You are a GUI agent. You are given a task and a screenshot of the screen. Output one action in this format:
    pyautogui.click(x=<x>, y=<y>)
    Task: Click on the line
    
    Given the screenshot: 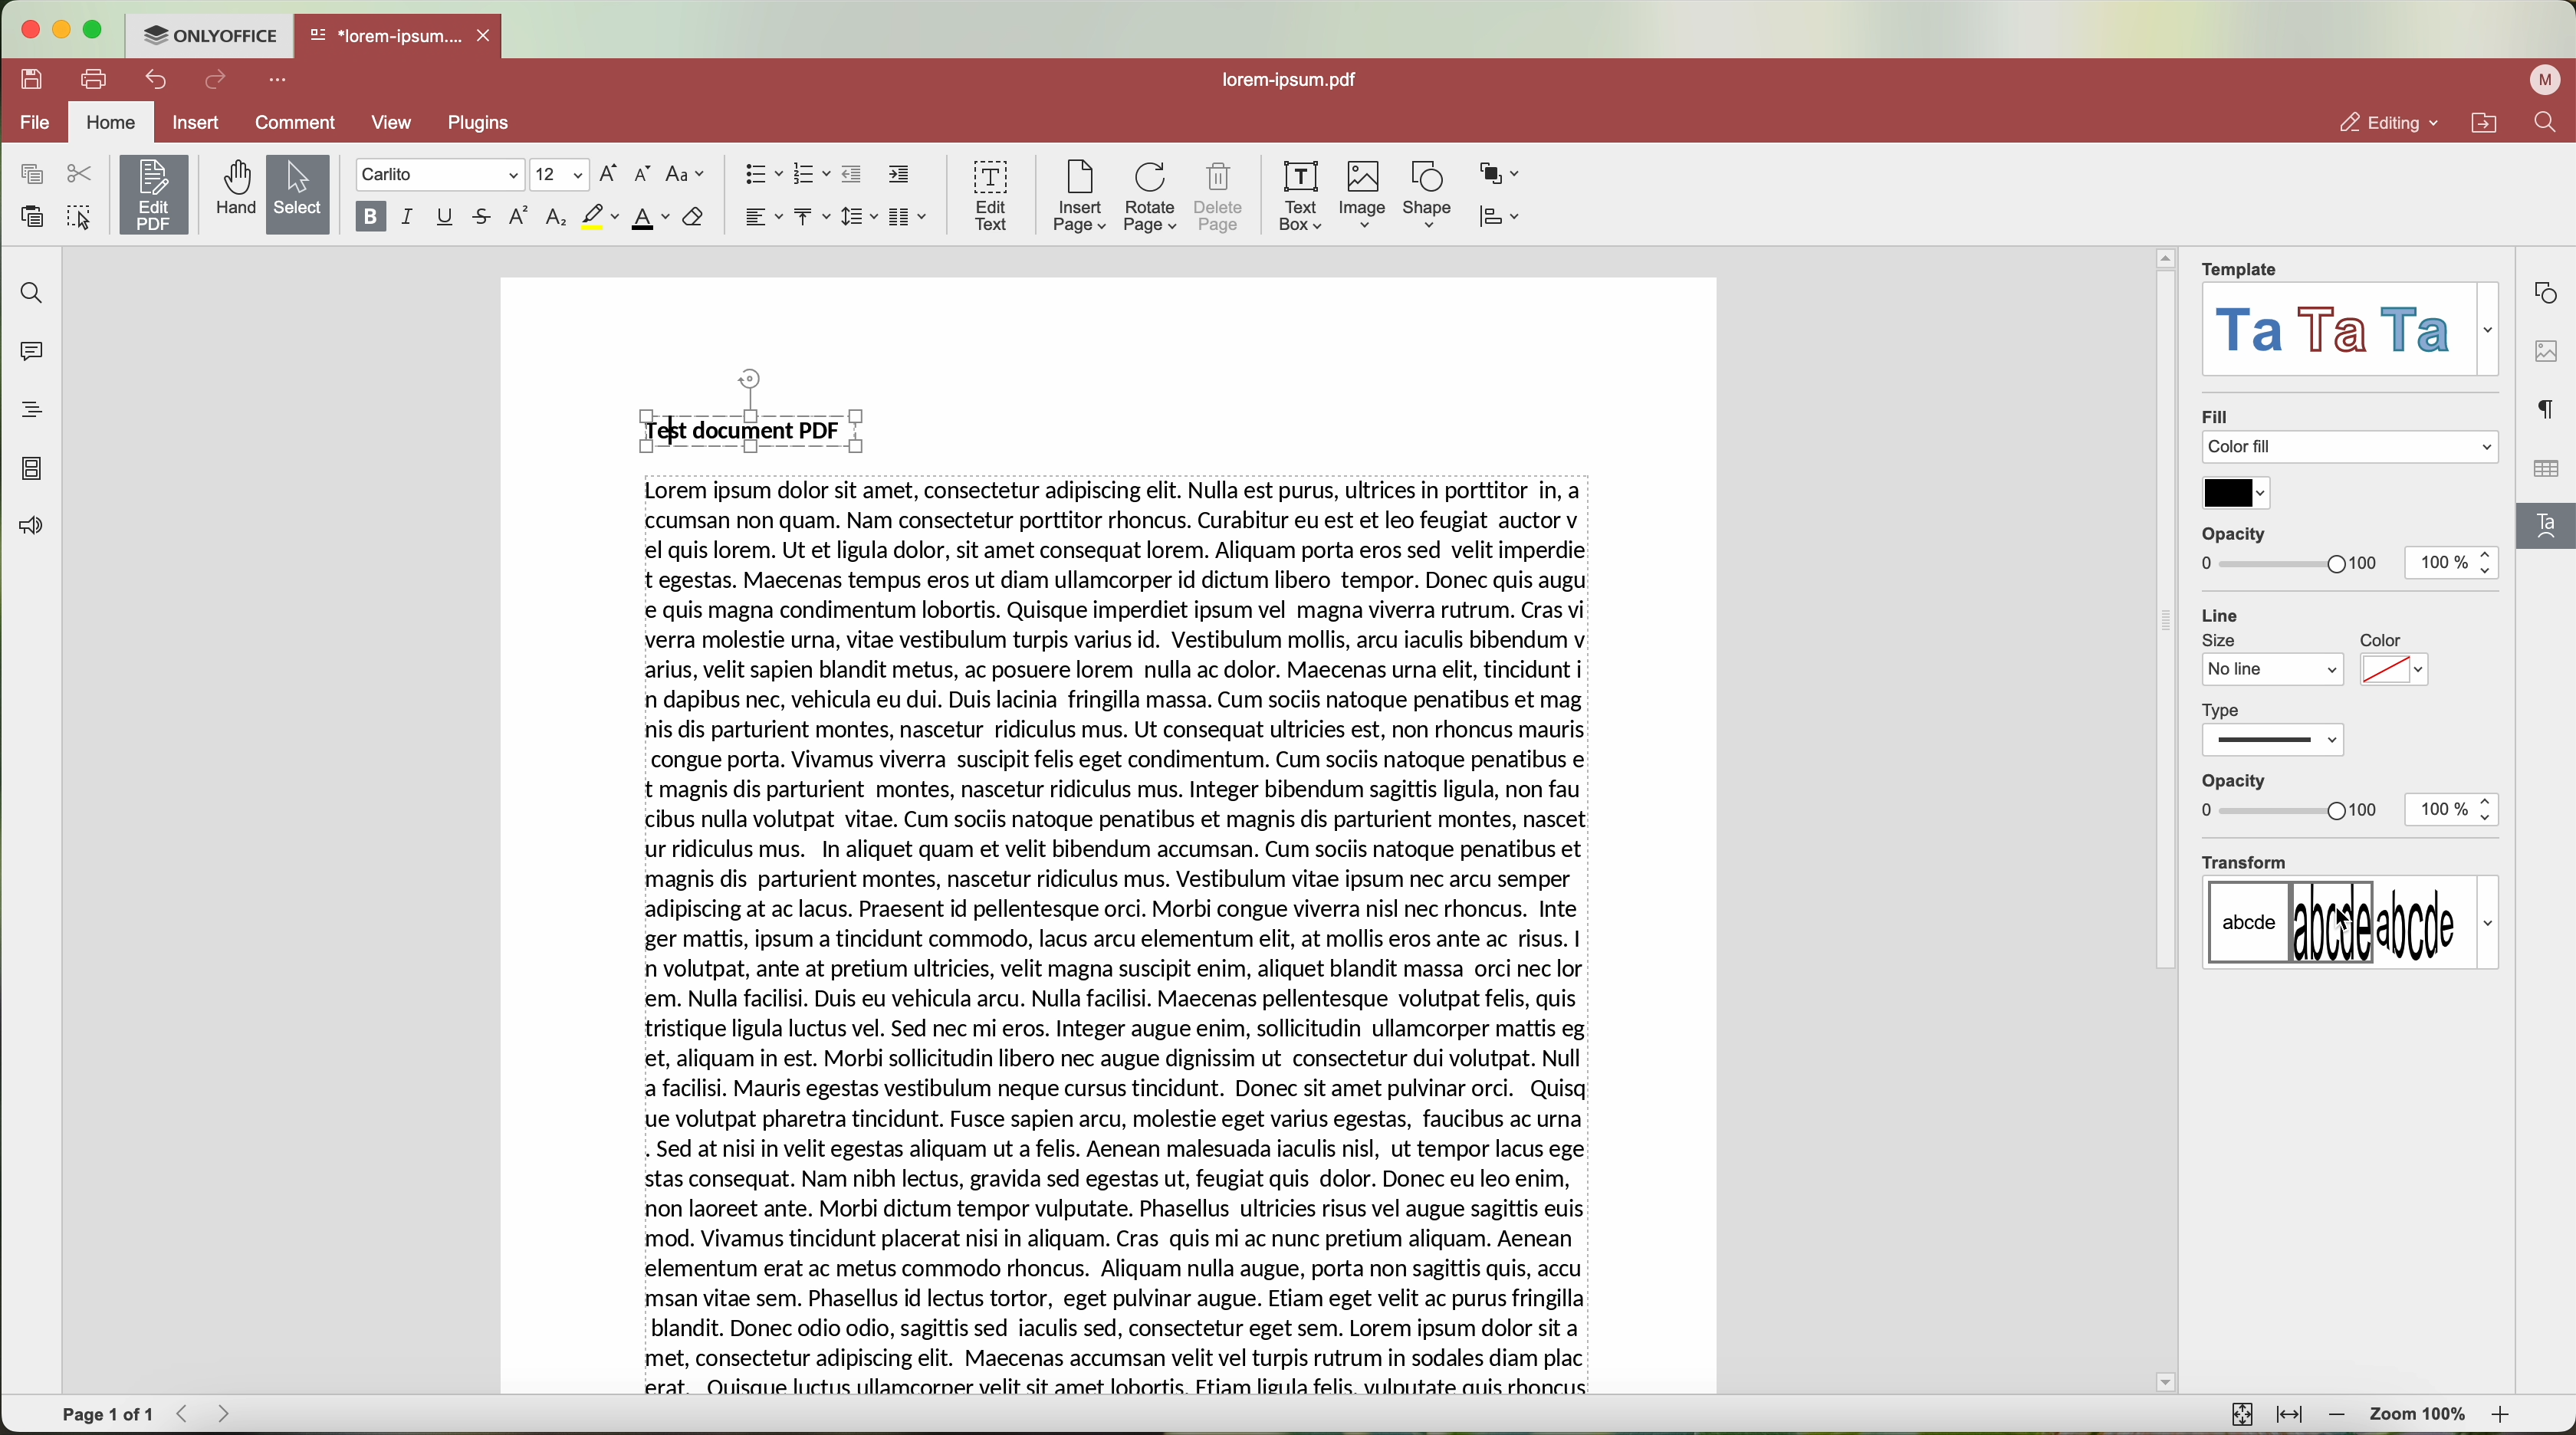 What is the action you would take?
    pyautogui.click(x=2222, y=612)
    